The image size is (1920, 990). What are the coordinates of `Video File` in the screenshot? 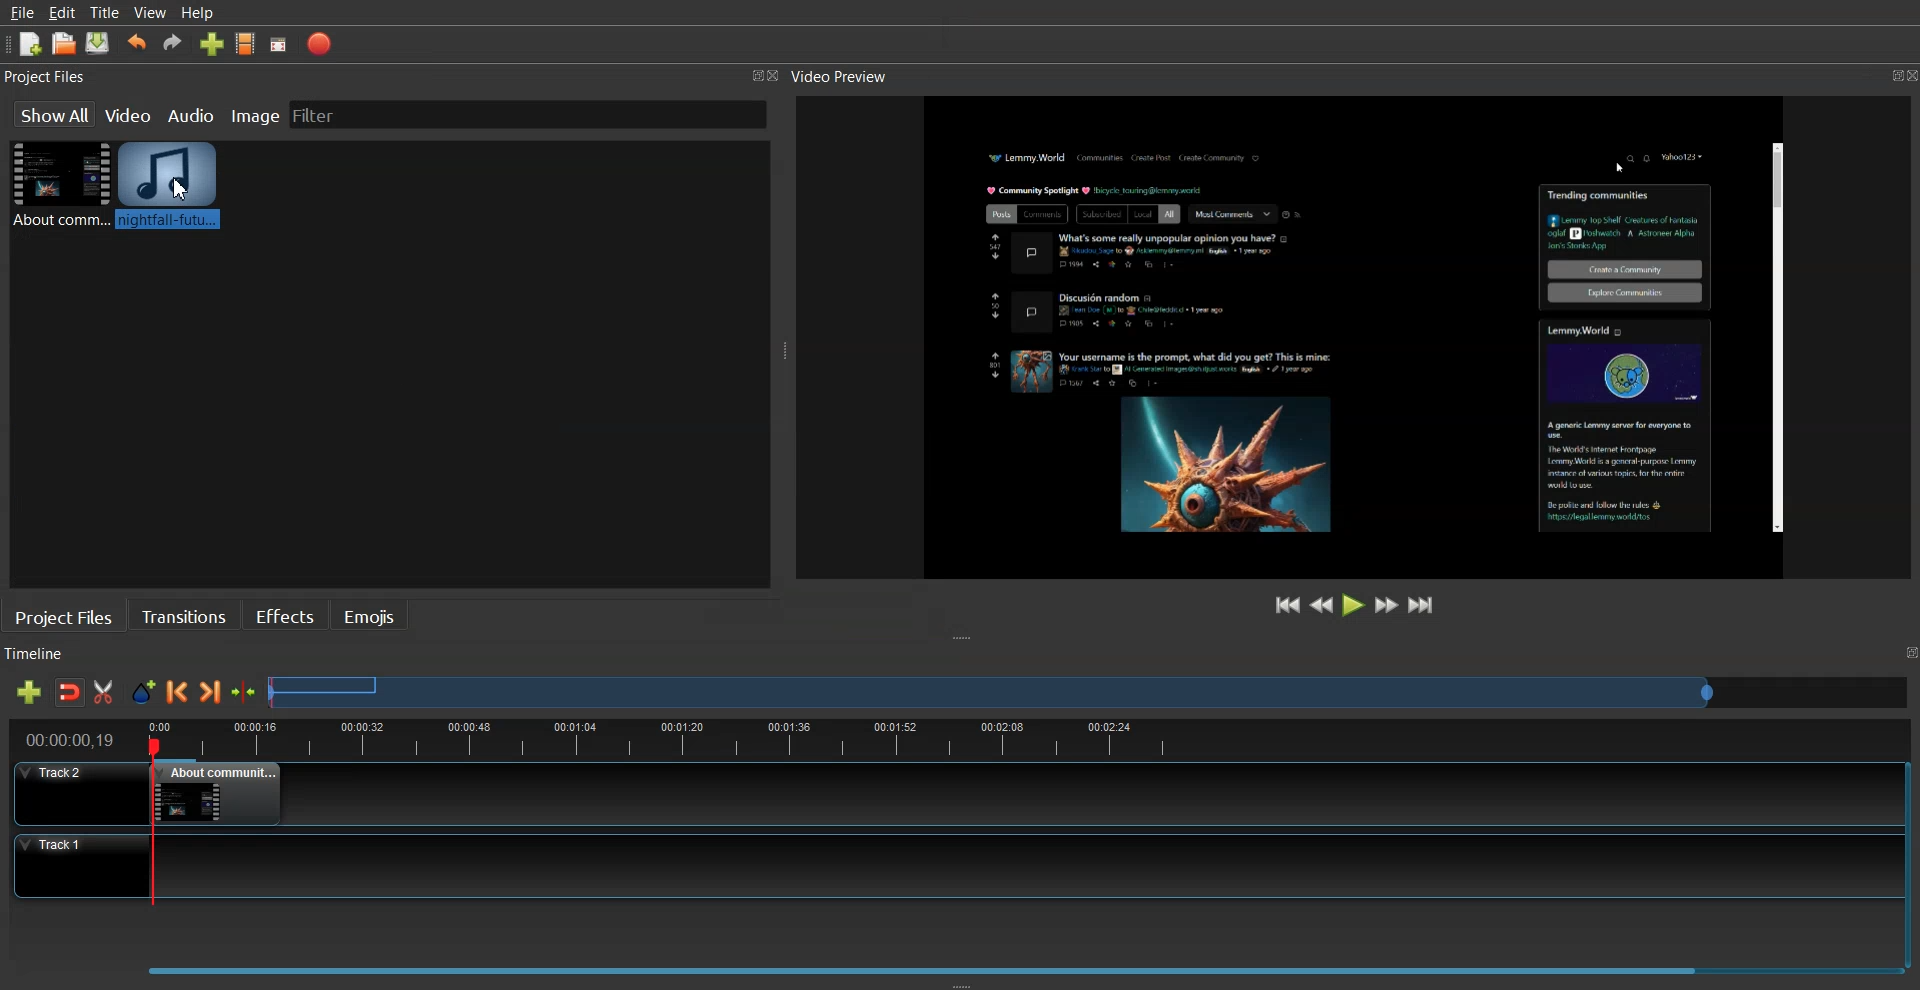 It's located at (57, 184).